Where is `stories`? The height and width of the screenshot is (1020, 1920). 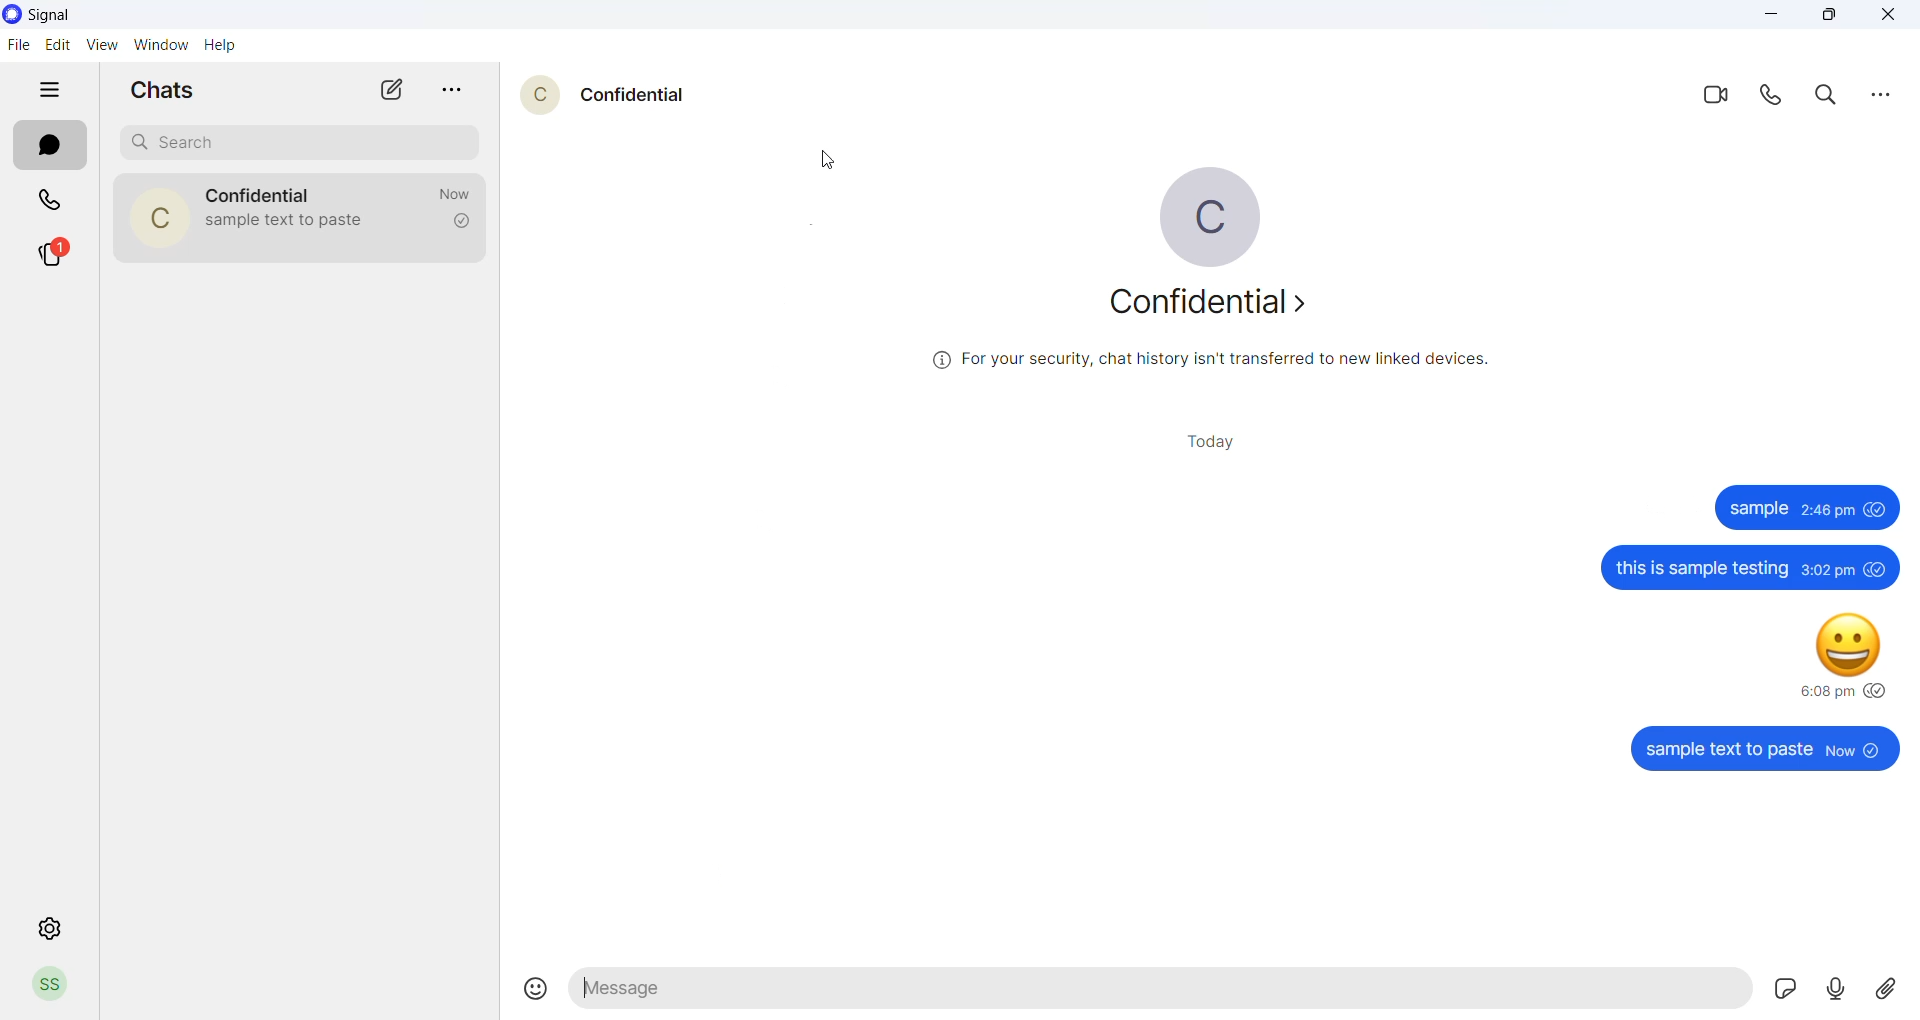
stories is located at coordinates (63, 252).